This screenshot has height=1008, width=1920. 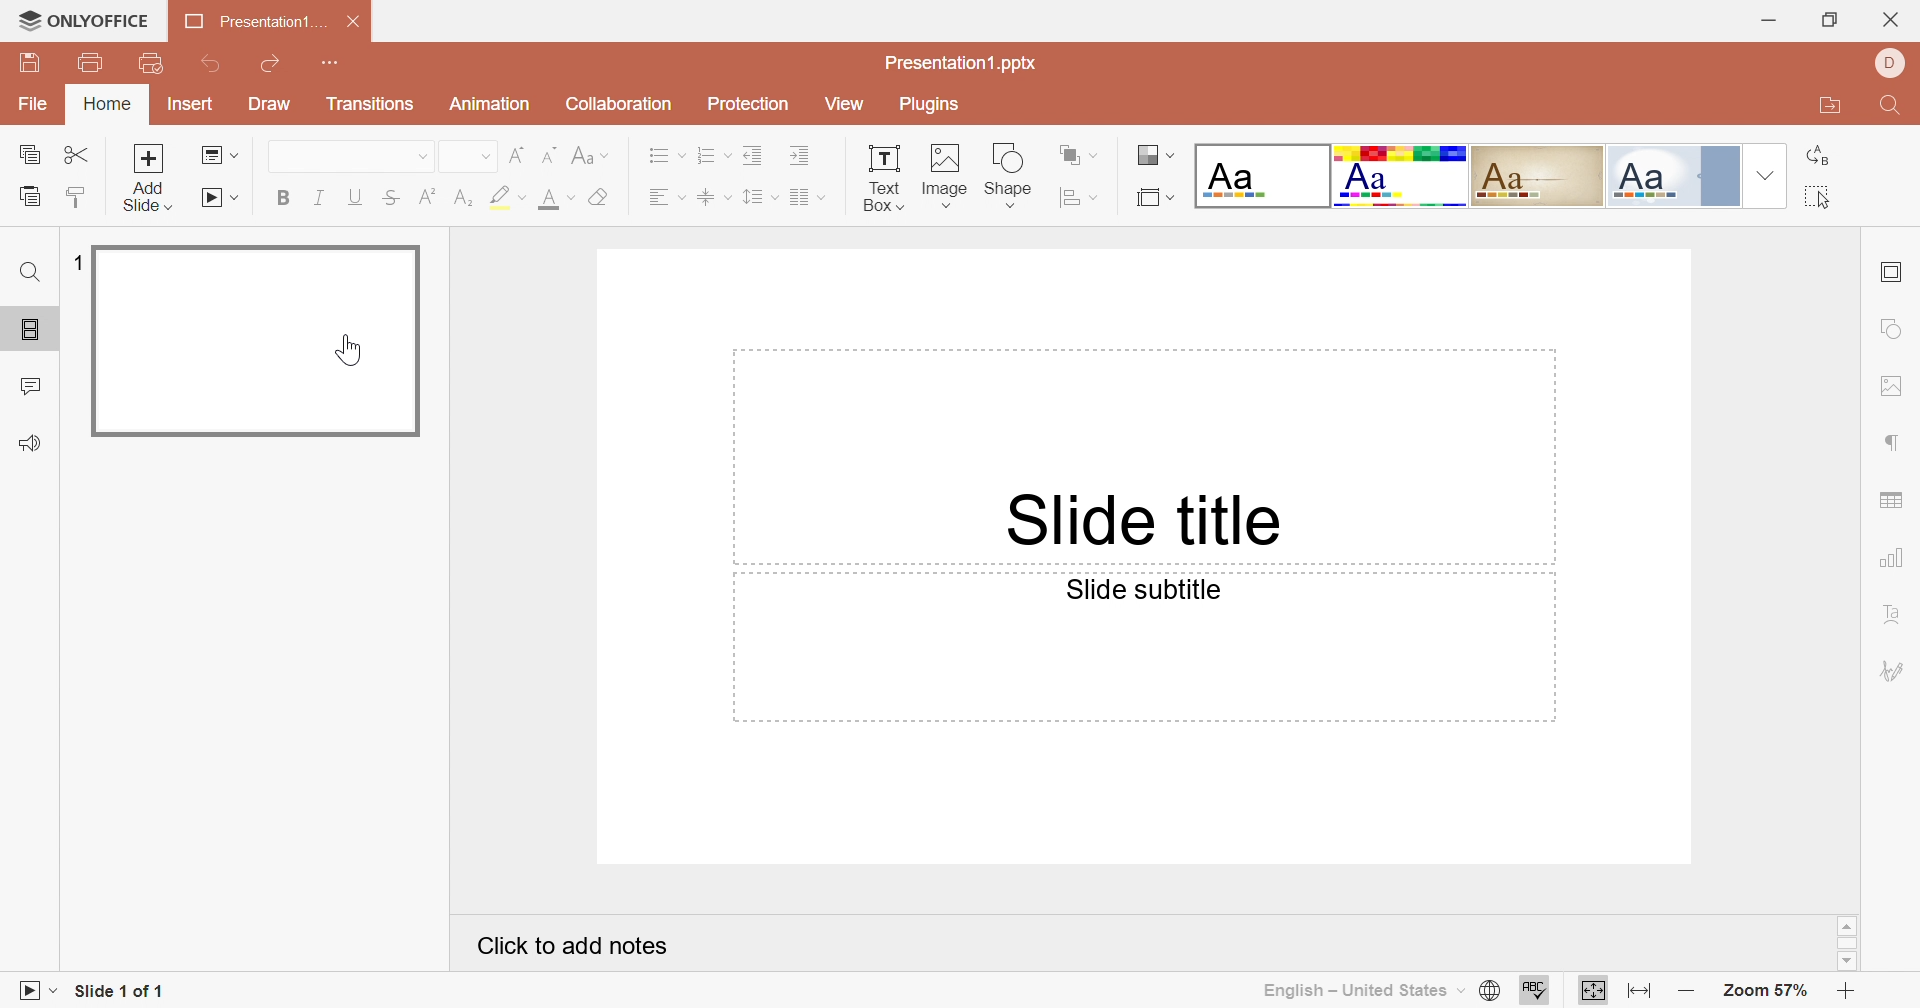 What do you see at coordinates (355, 19) in the screenshot?
I see `Close` at bounding box center [355, 19].